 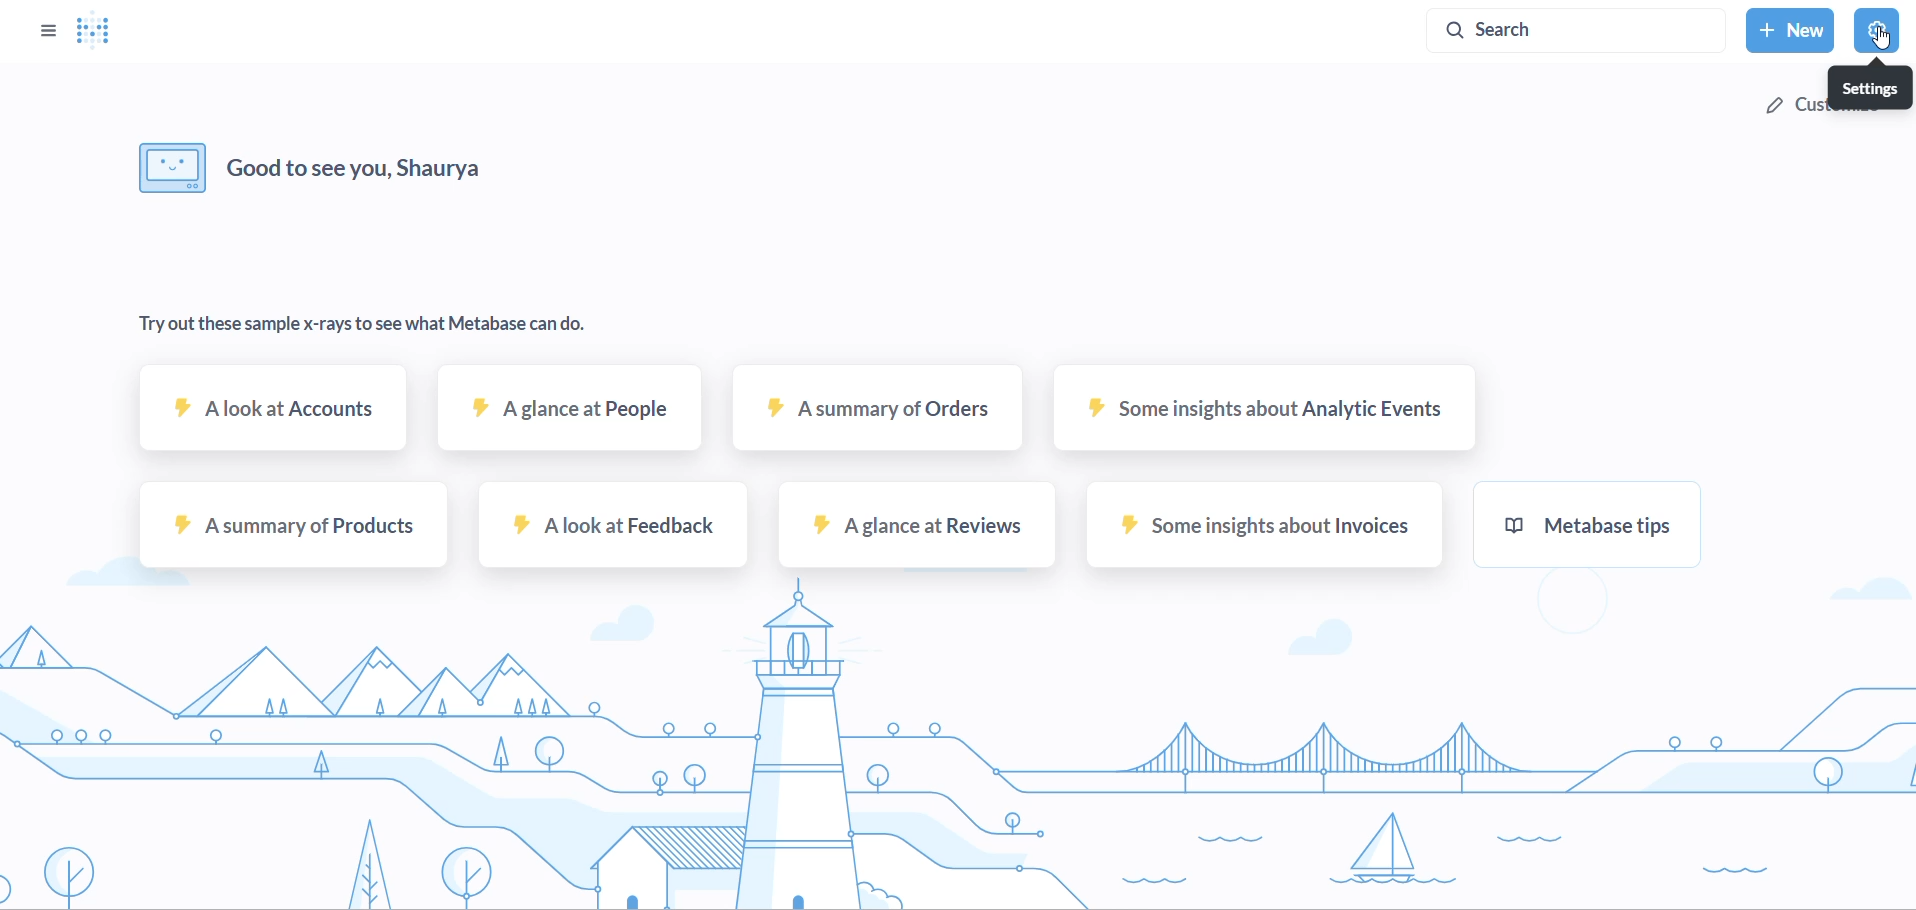 What do you see at coordinates (911, 532) in the screenshot?
I see `A glance at reviews` at bounding box center [911, 532].